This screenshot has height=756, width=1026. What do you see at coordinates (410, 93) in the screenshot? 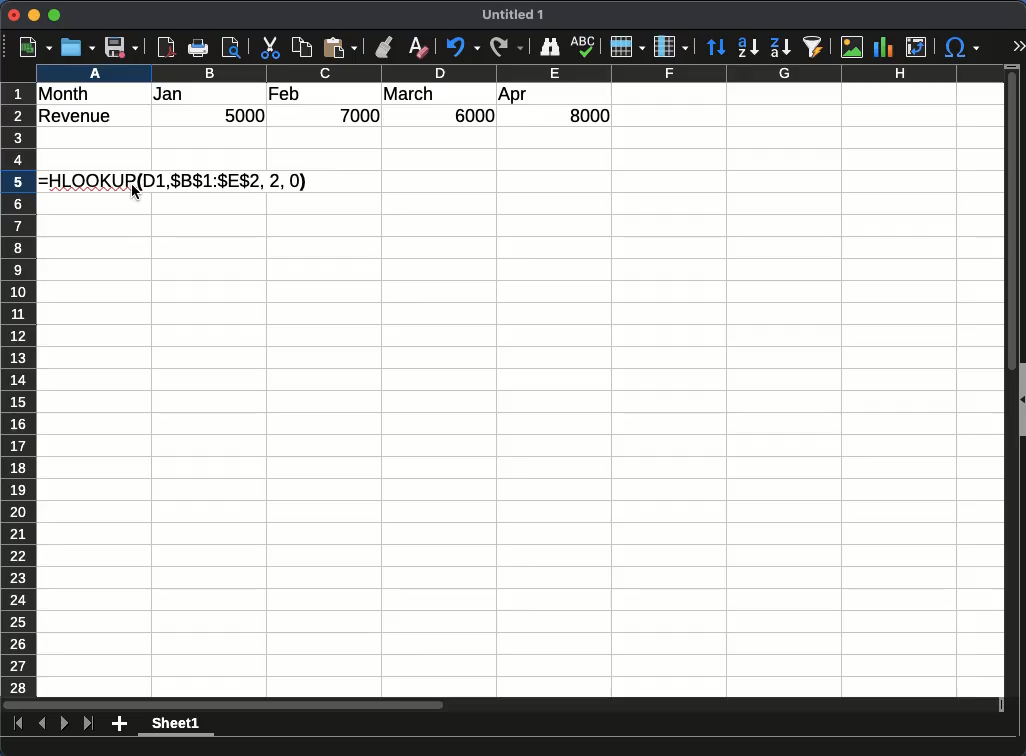
I see `march` at bounding box center [410, 93].